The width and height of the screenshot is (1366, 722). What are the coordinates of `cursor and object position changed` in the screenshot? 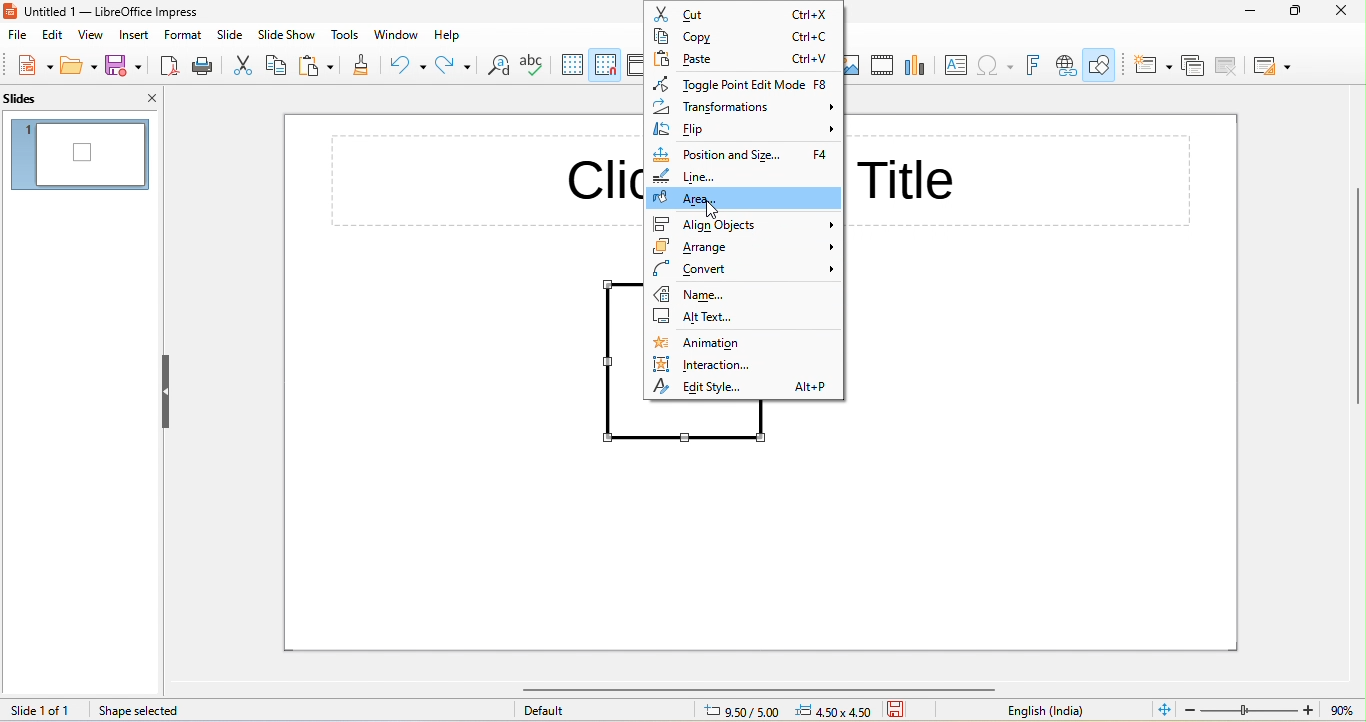 It's located at (790, 710).